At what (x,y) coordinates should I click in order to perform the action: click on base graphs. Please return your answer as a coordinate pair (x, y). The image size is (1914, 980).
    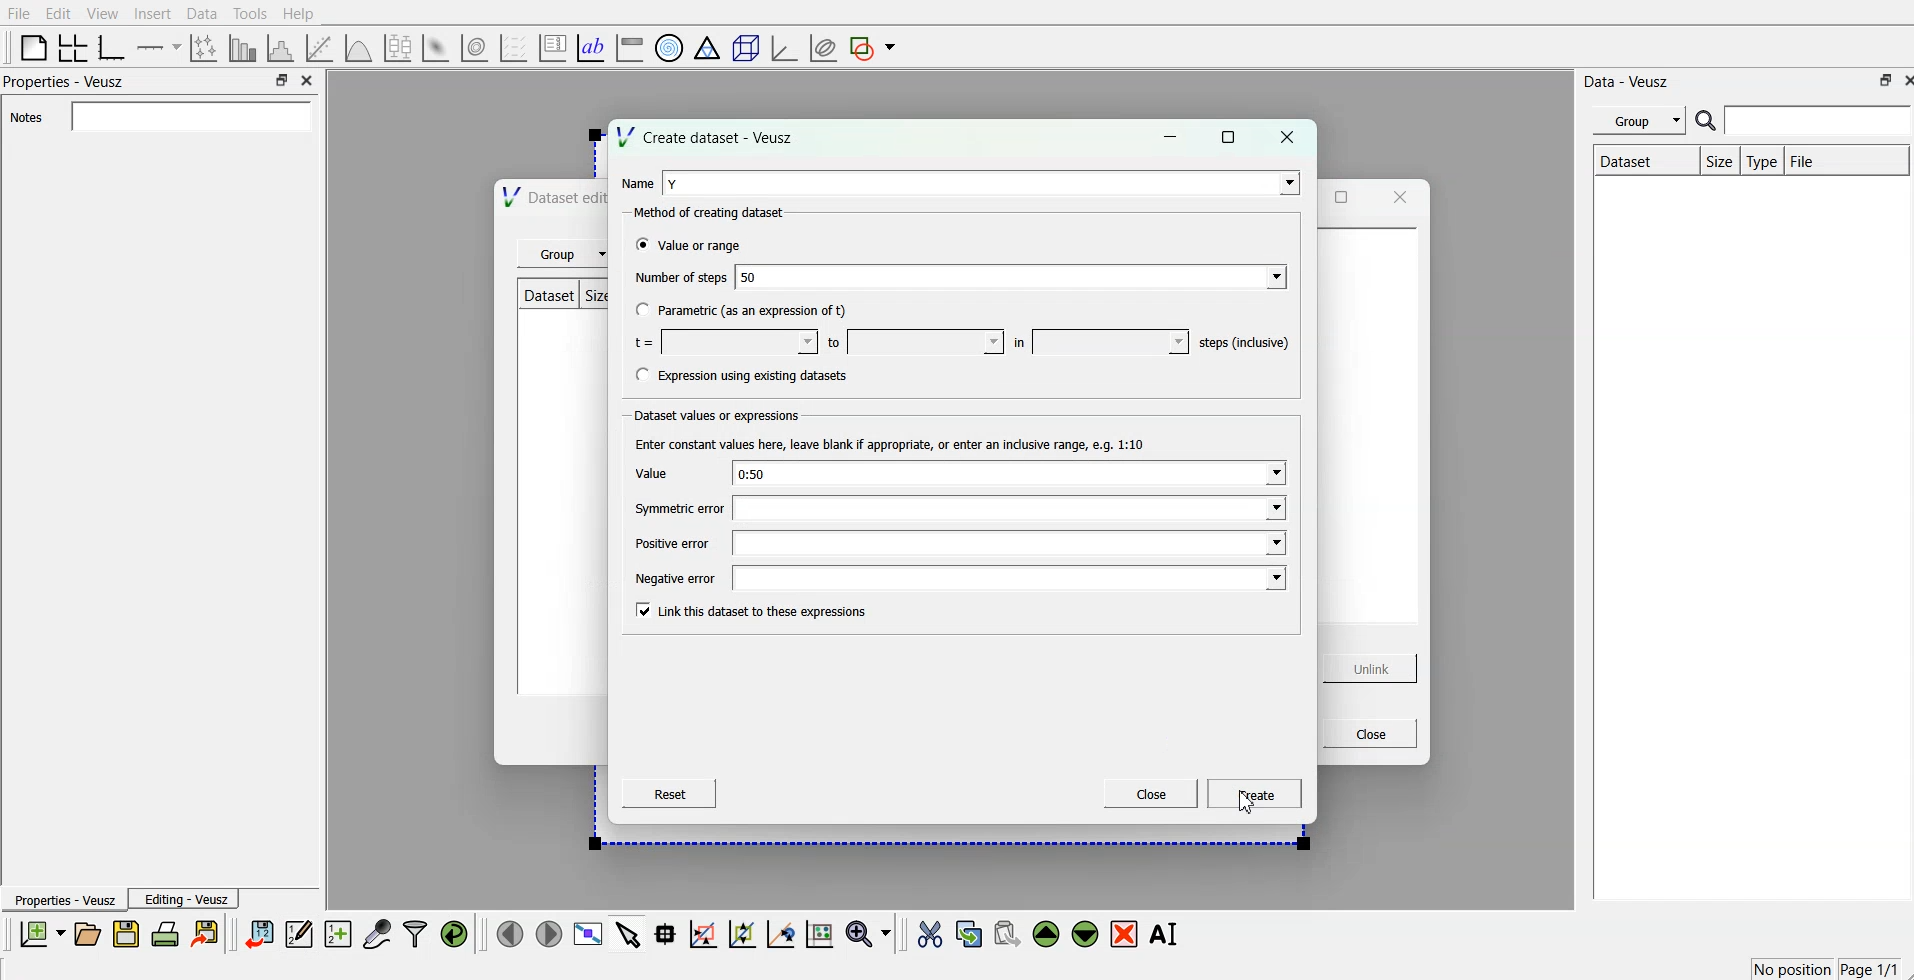
    Looking at the image, I should click on (115, 45).